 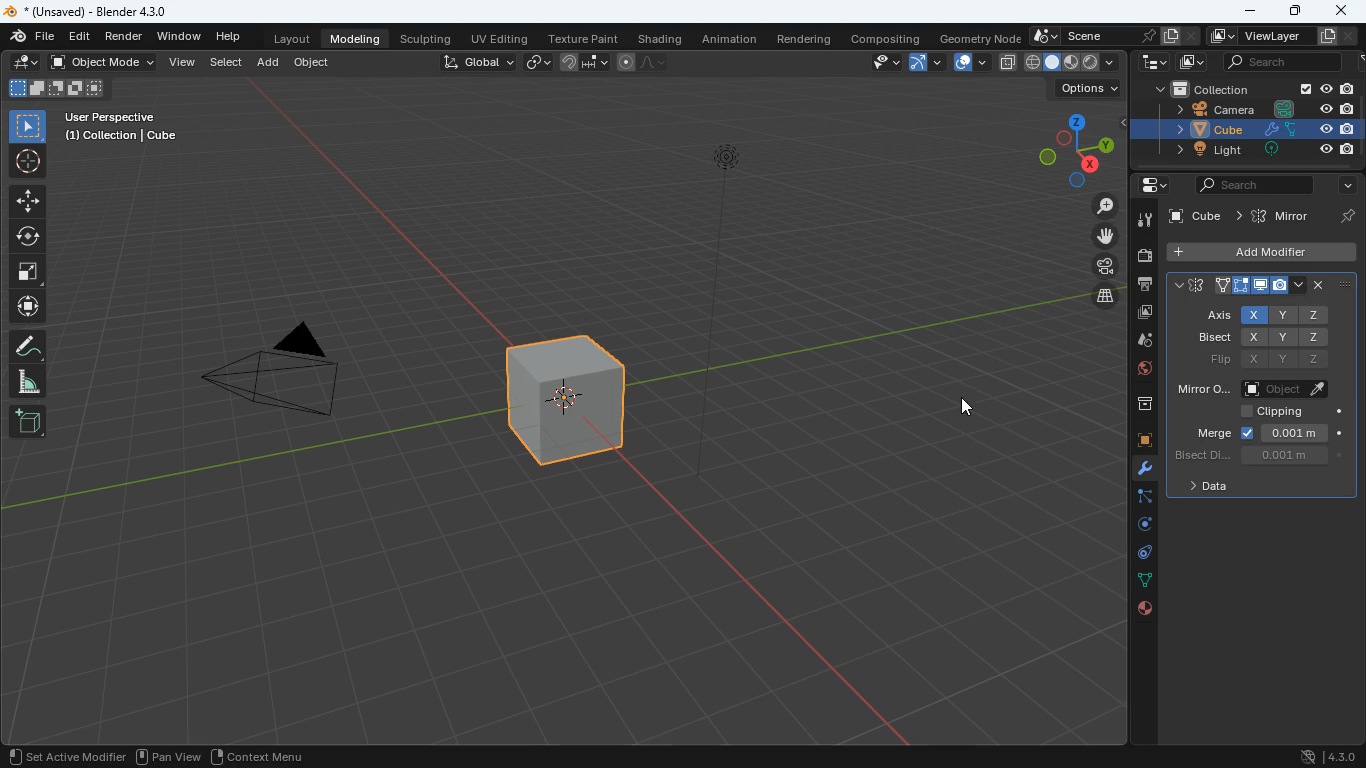 I want to click on mirror, so click(x=1255, y=386).